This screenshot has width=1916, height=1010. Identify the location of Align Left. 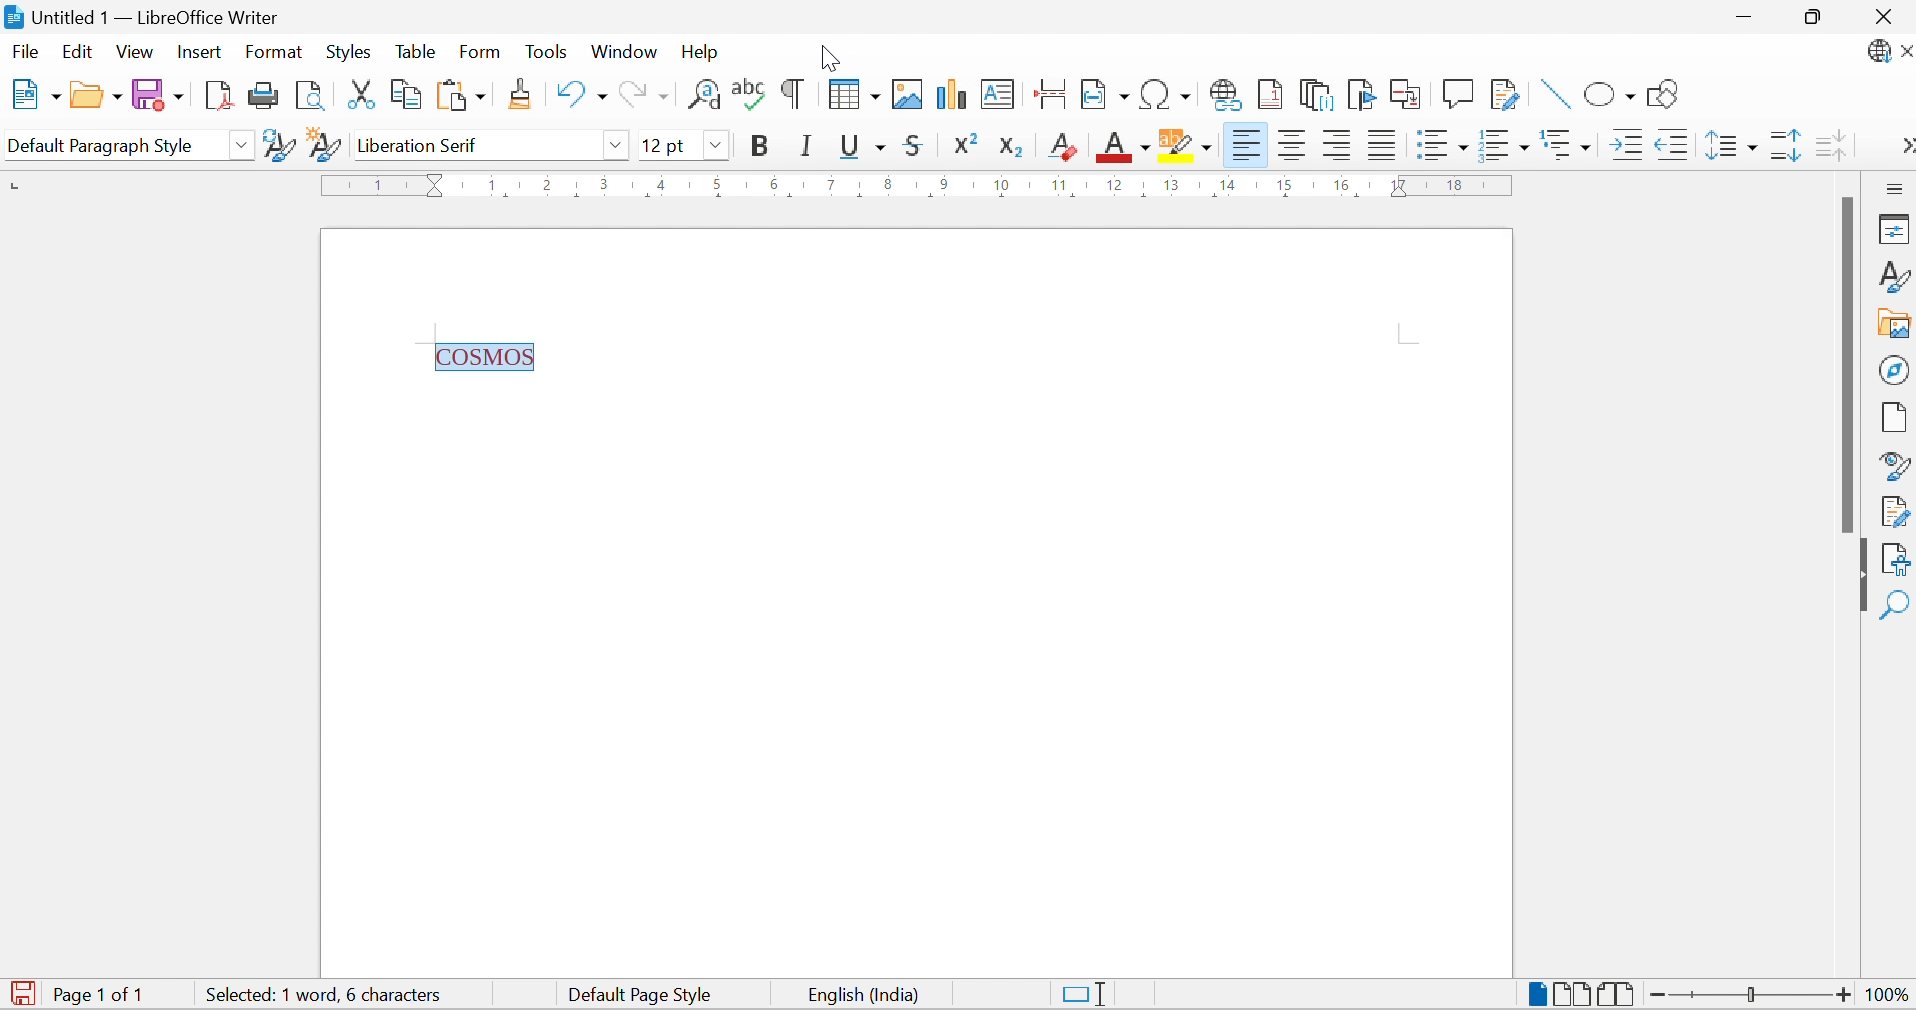
(1338, 145).